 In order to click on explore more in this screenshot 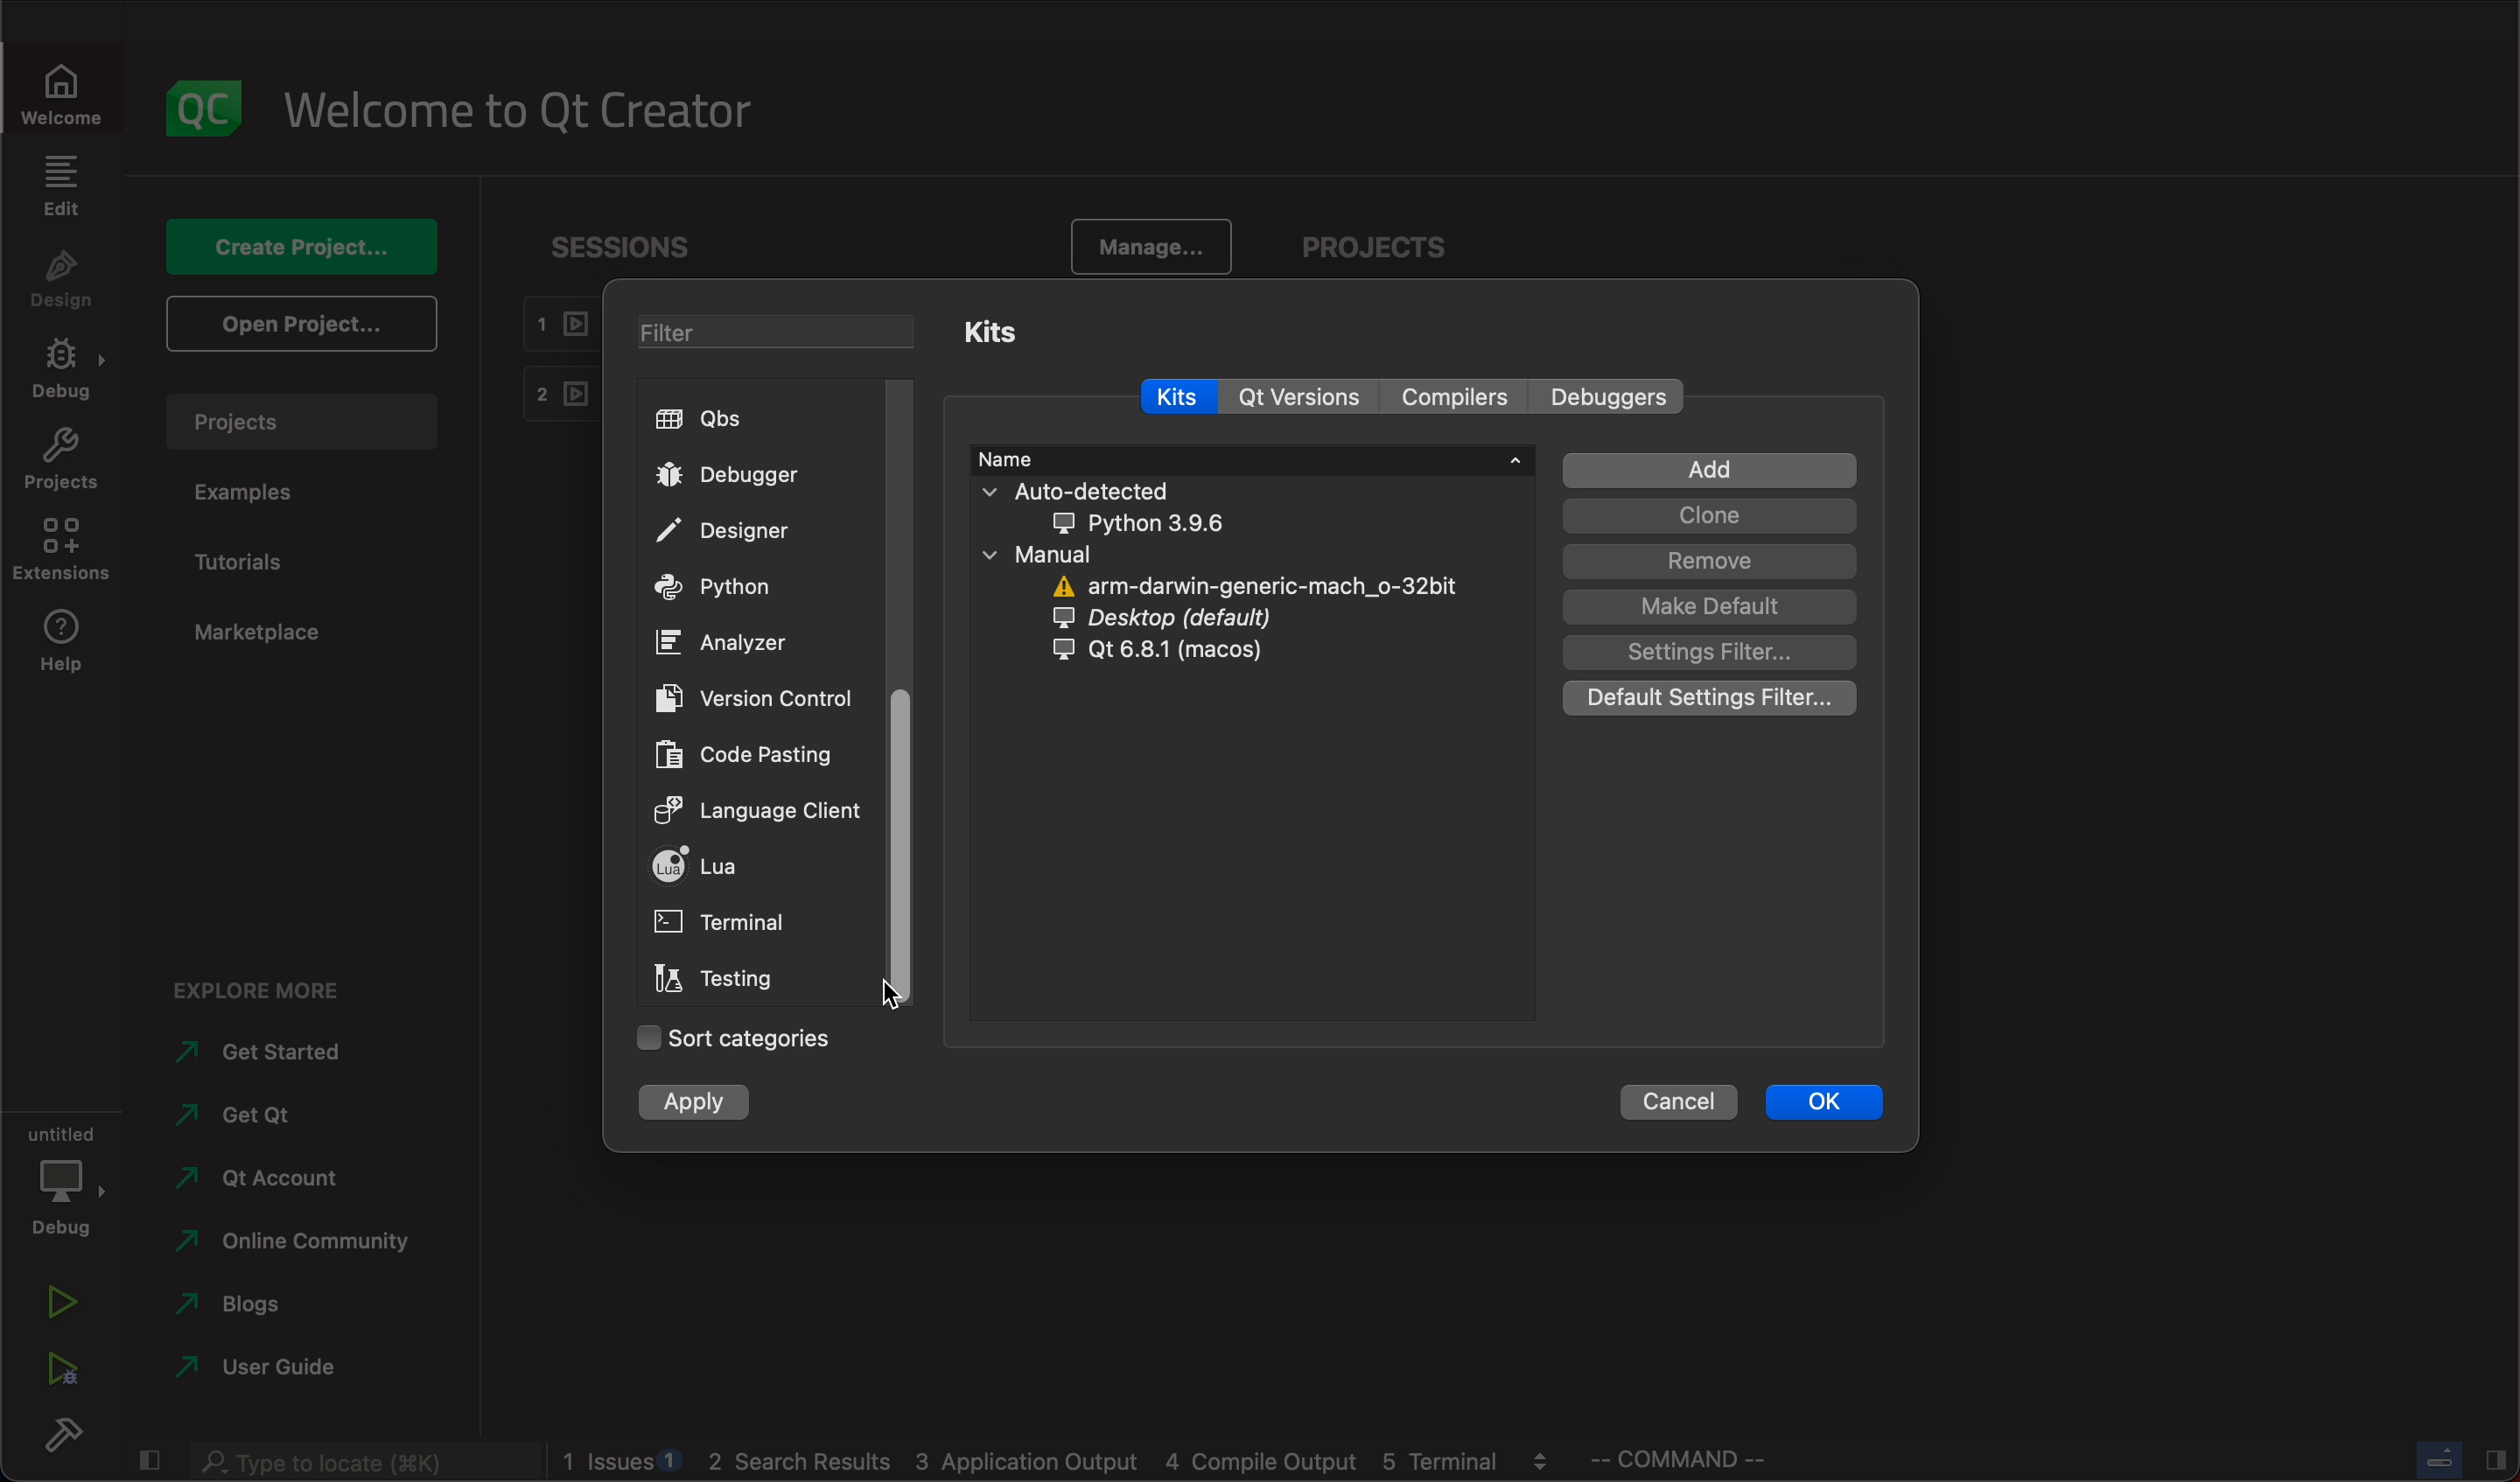, I will do `click(276, 987)`.